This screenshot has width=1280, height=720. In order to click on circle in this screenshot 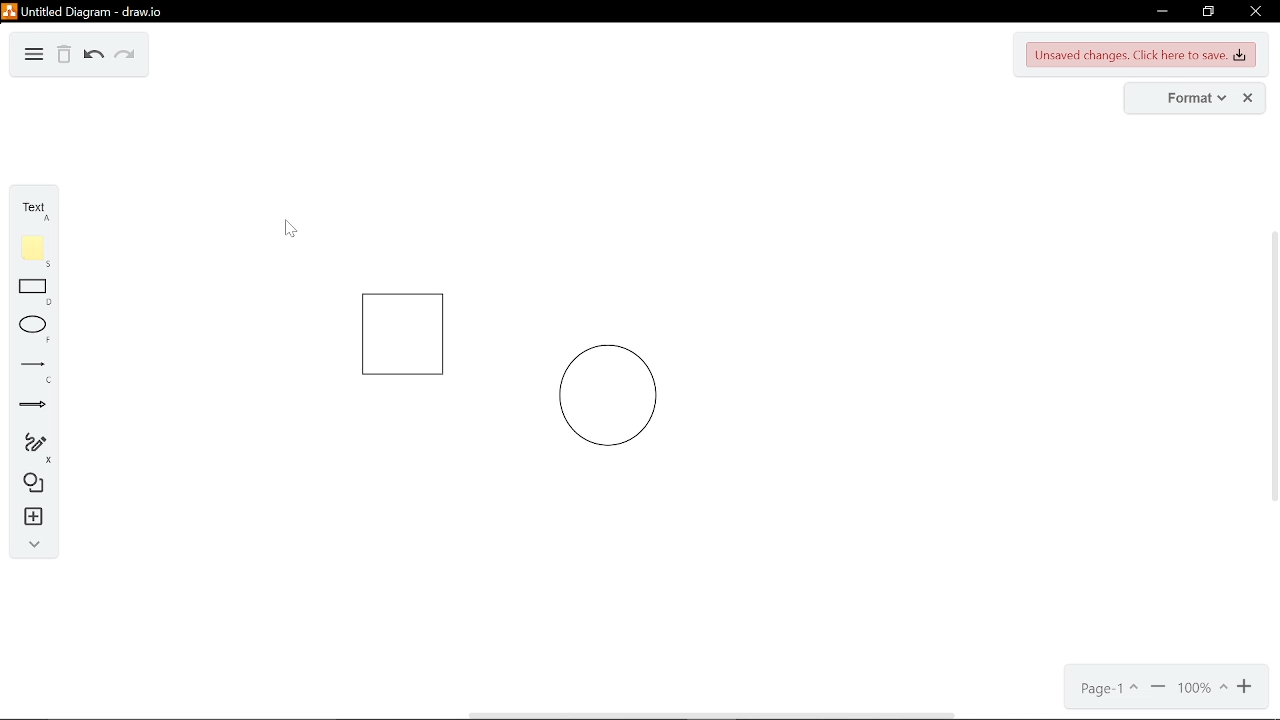, I will do `click(607, 396)`.